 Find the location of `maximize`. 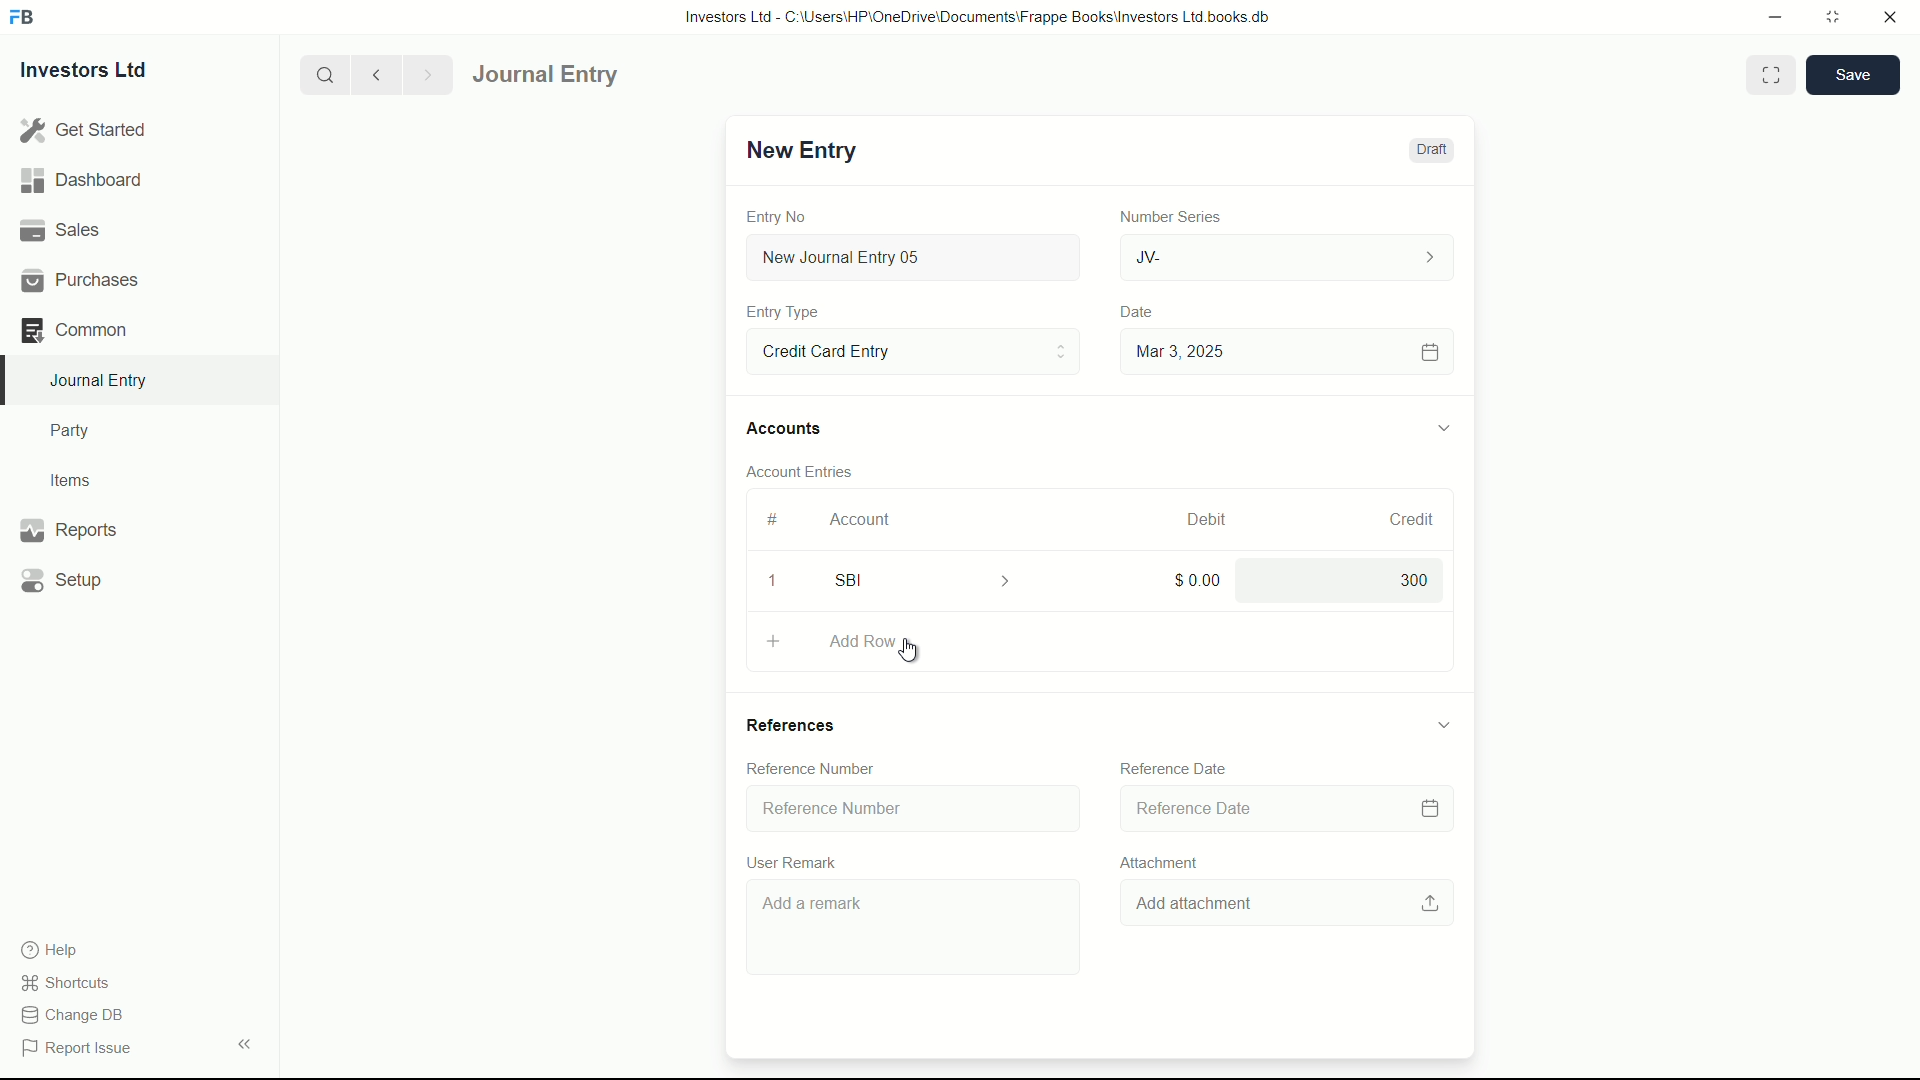

maximize is located at coordinates (1832, 15).